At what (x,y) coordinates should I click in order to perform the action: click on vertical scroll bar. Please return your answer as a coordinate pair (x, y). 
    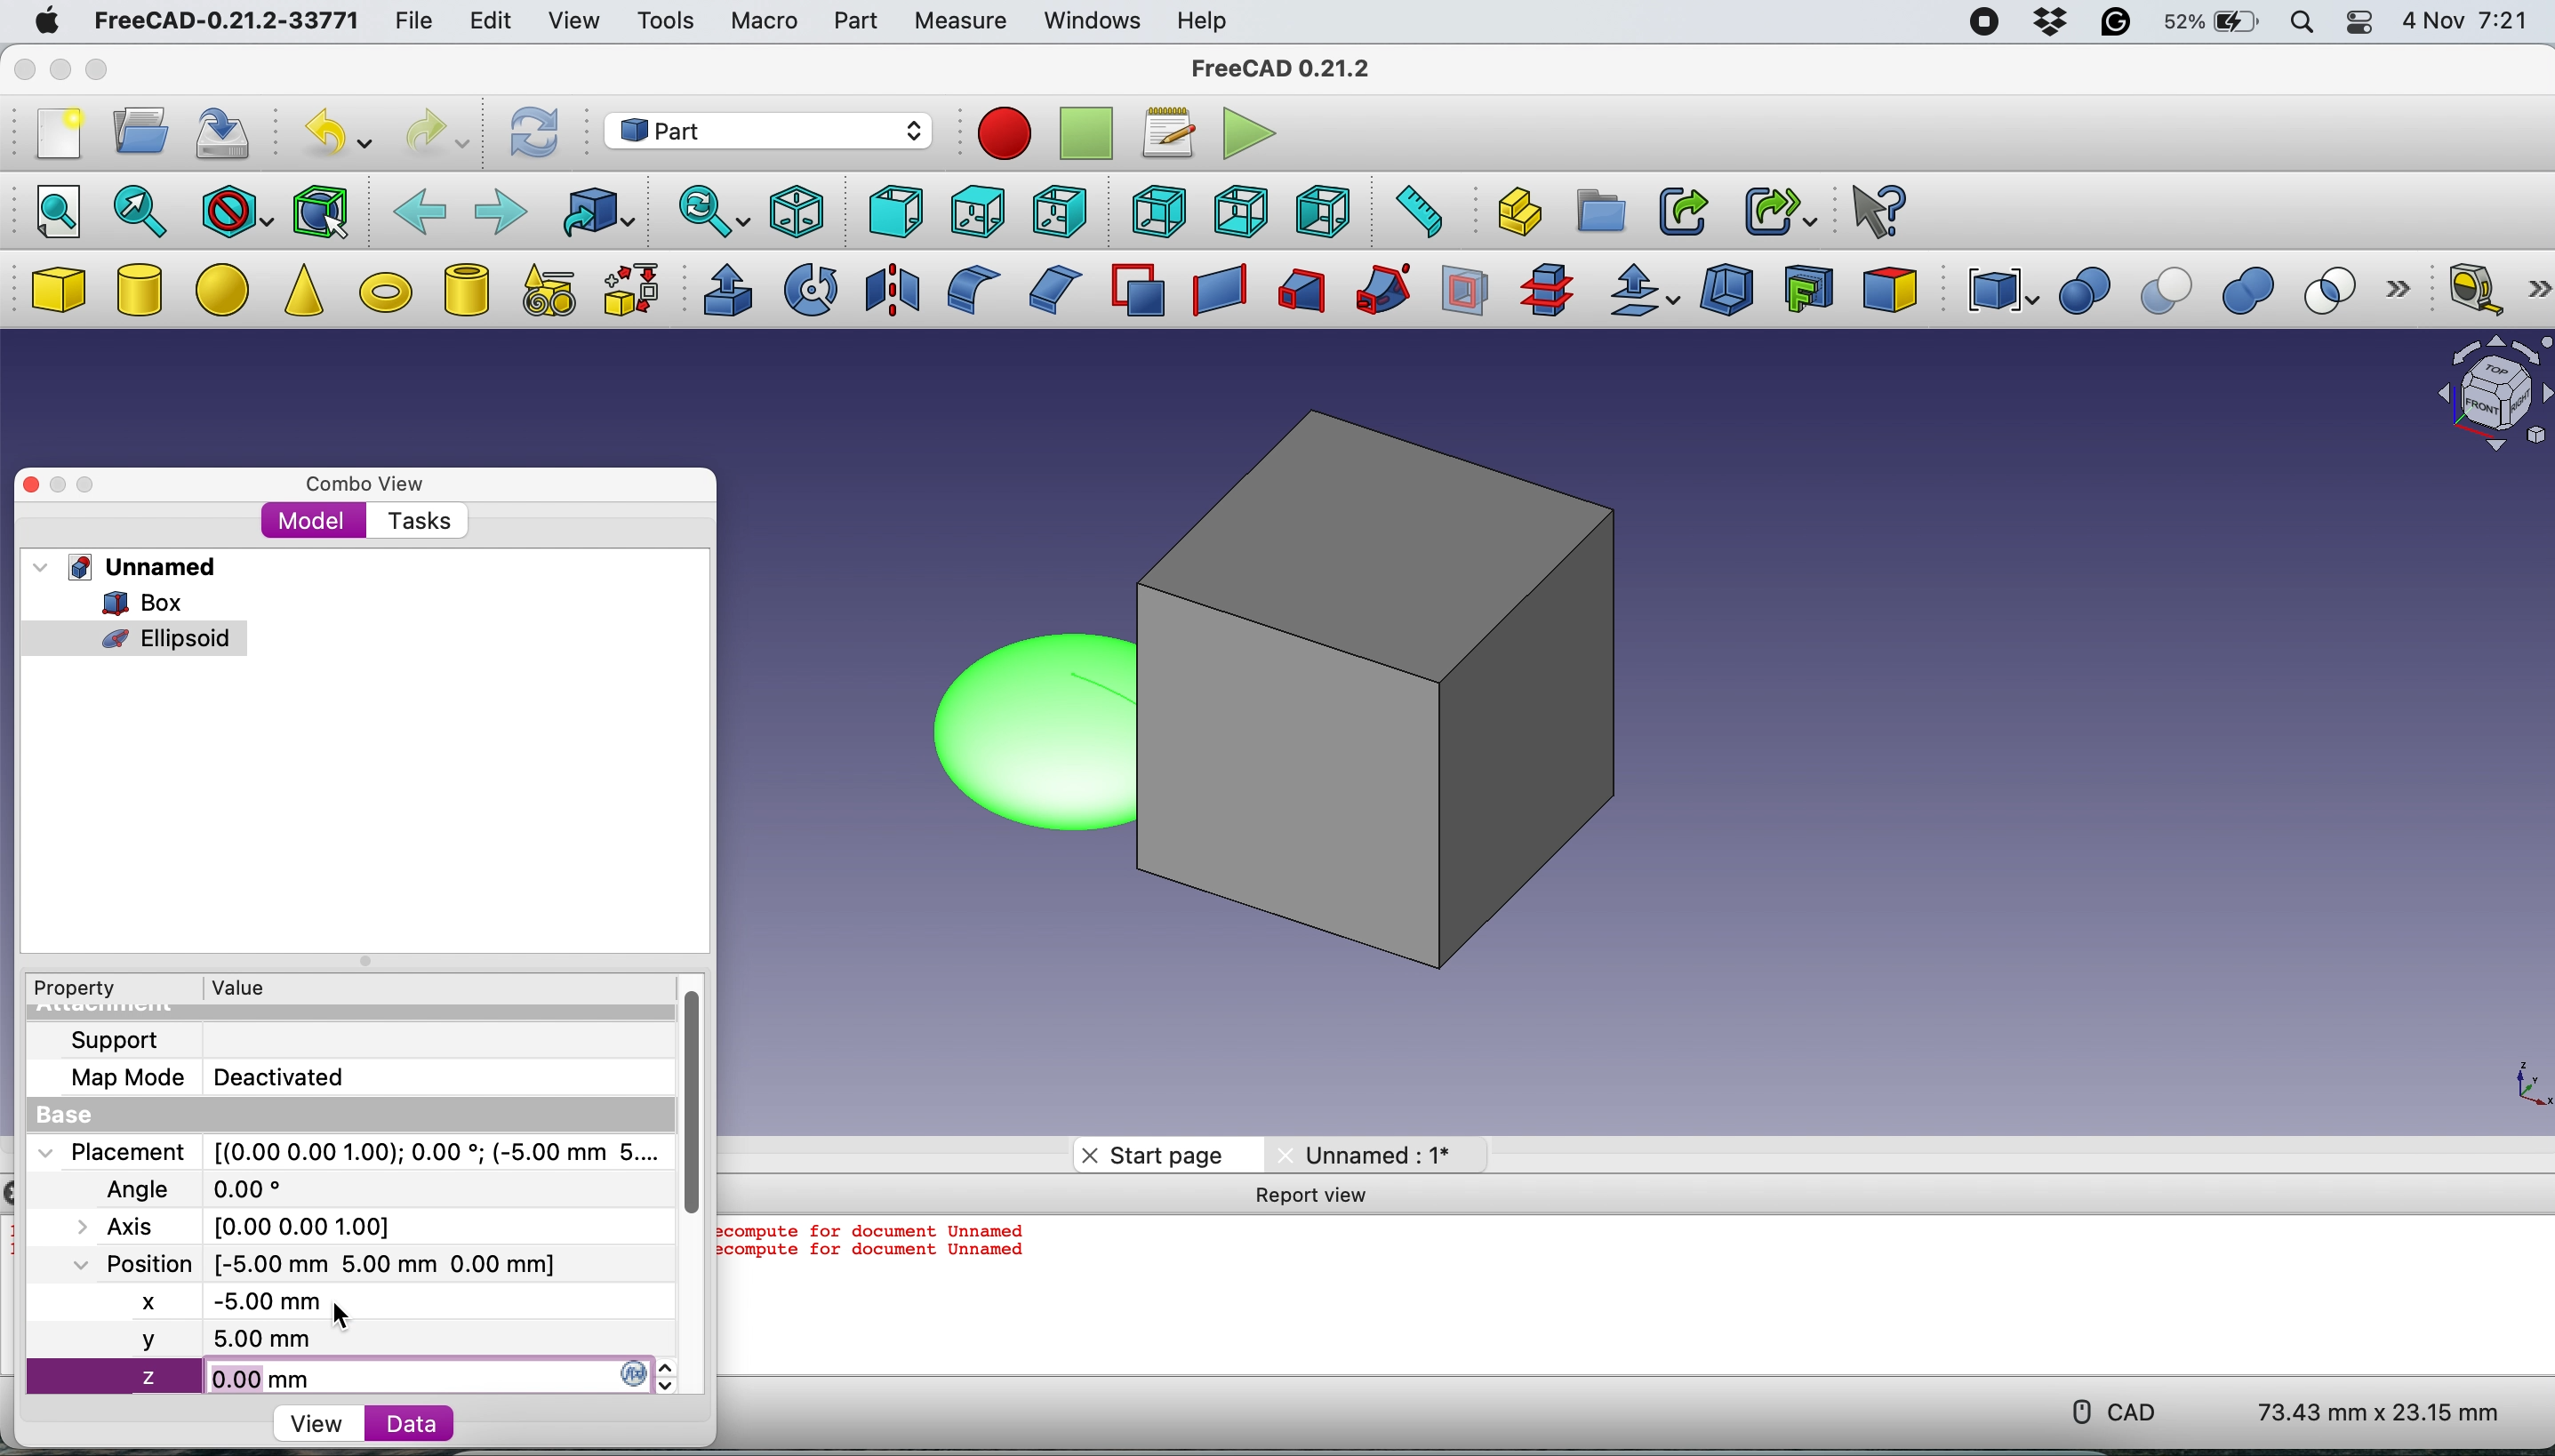
    Looking at the image, I should click on (685, 1096).